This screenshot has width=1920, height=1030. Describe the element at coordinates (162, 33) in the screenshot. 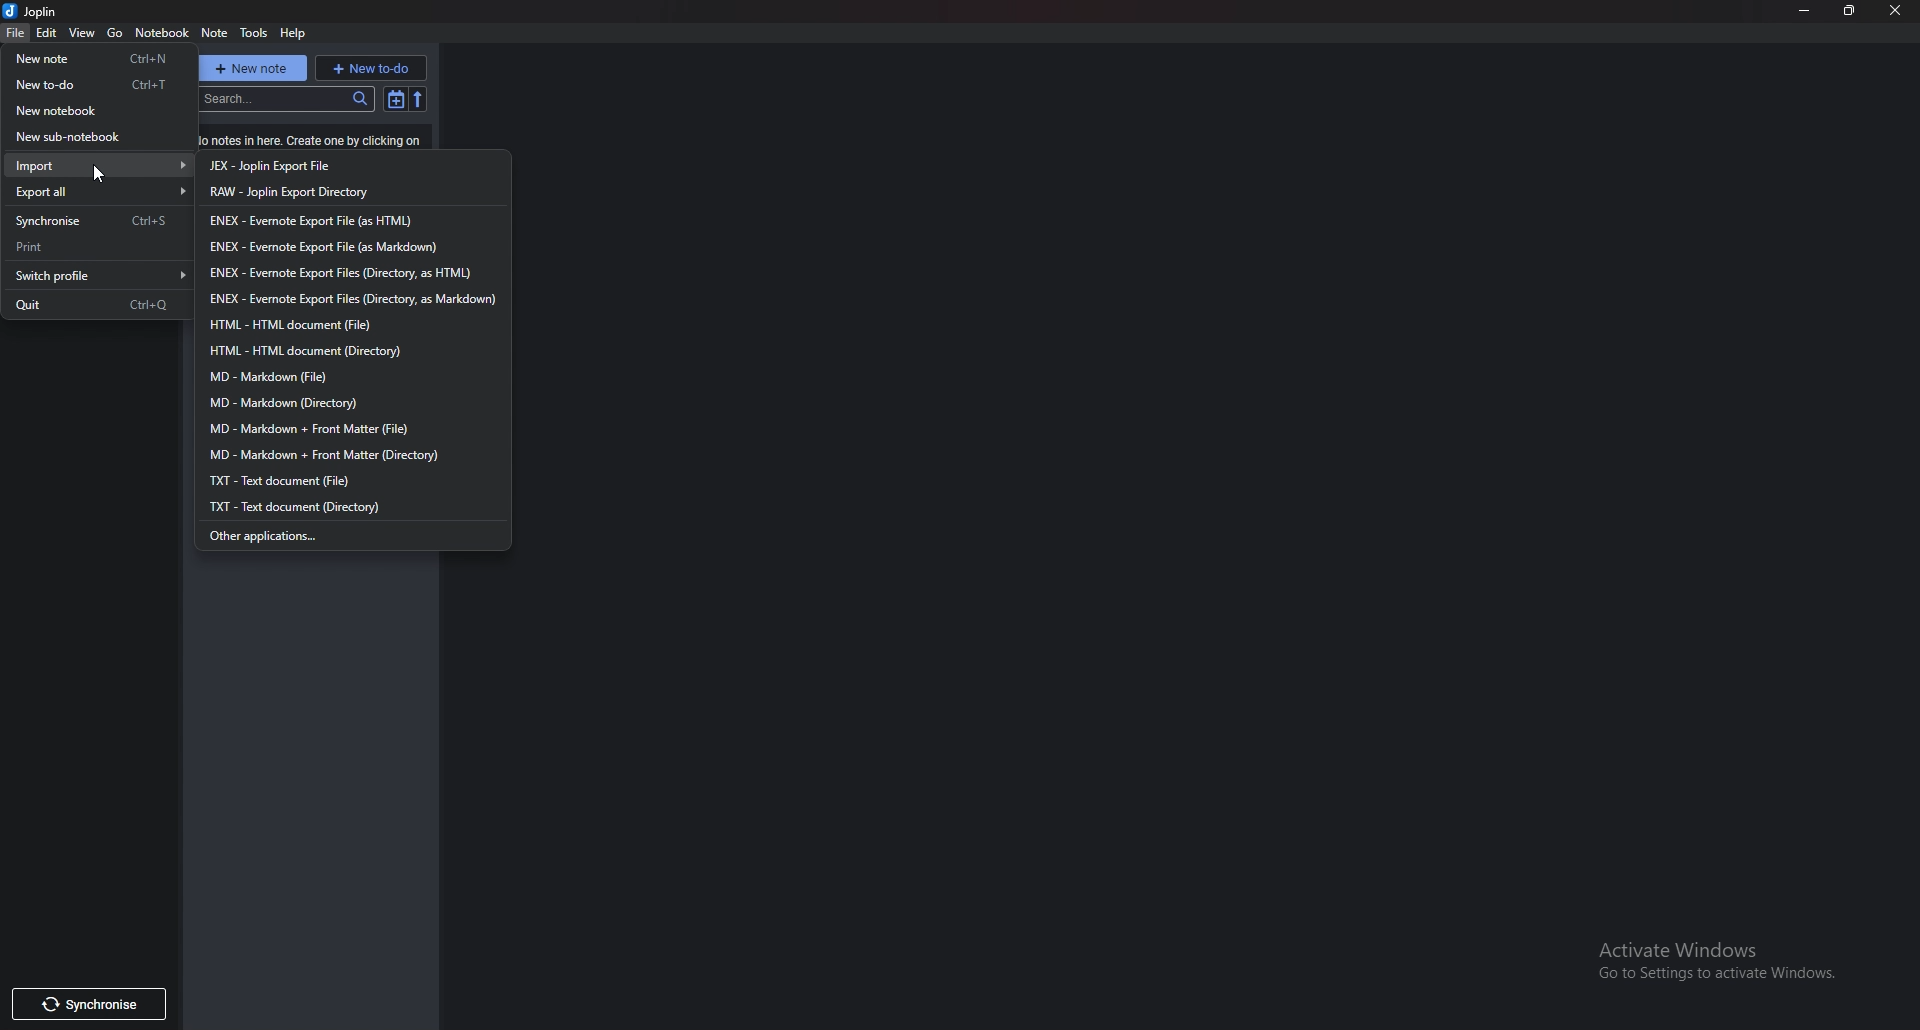

I see `Notebook` at that location.